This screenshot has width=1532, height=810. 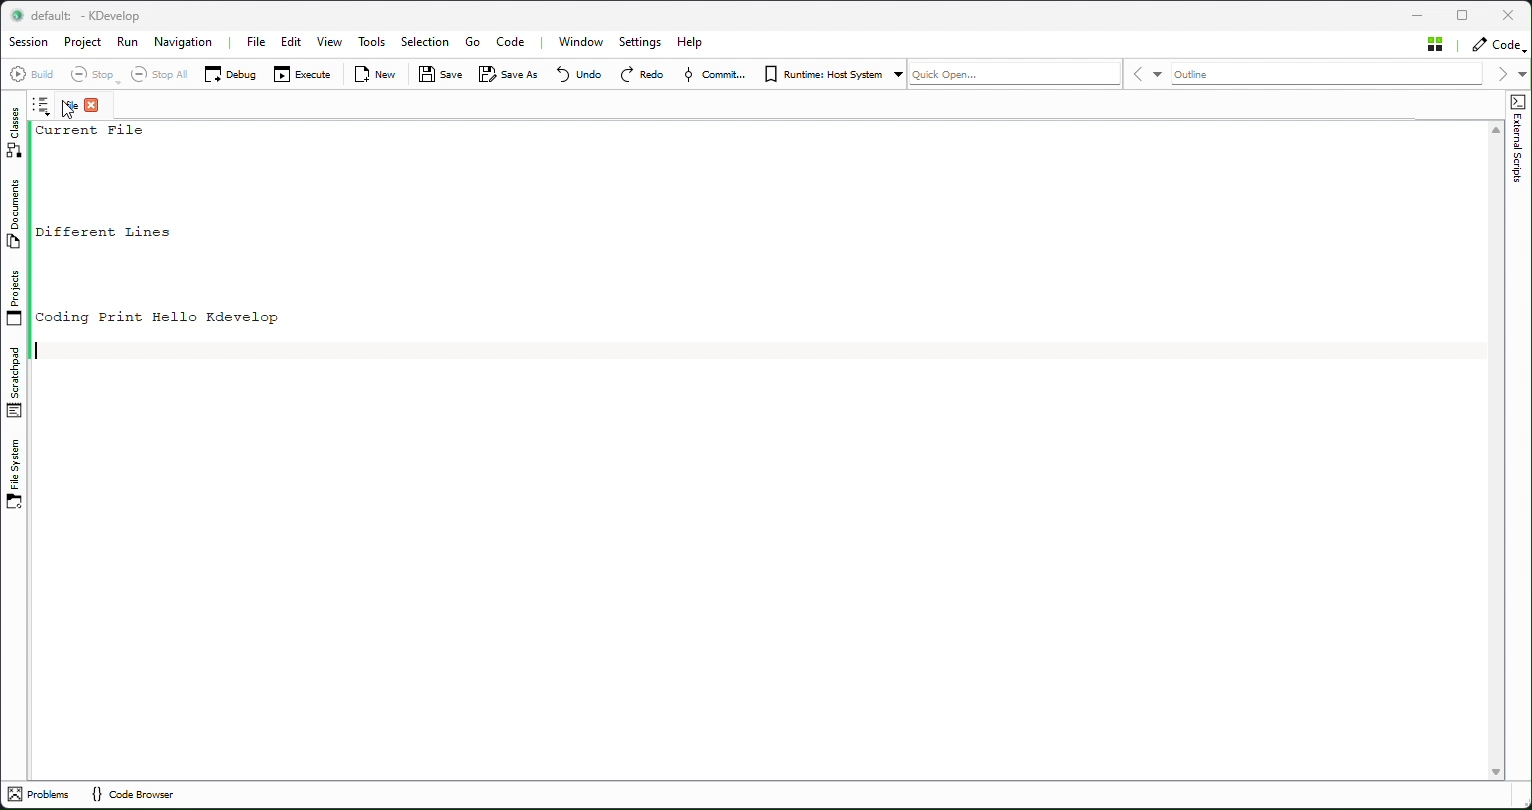 What do you see at coordinates (695, 41) in the screenshot?
I see `Help` at bounding box center [695, 41].